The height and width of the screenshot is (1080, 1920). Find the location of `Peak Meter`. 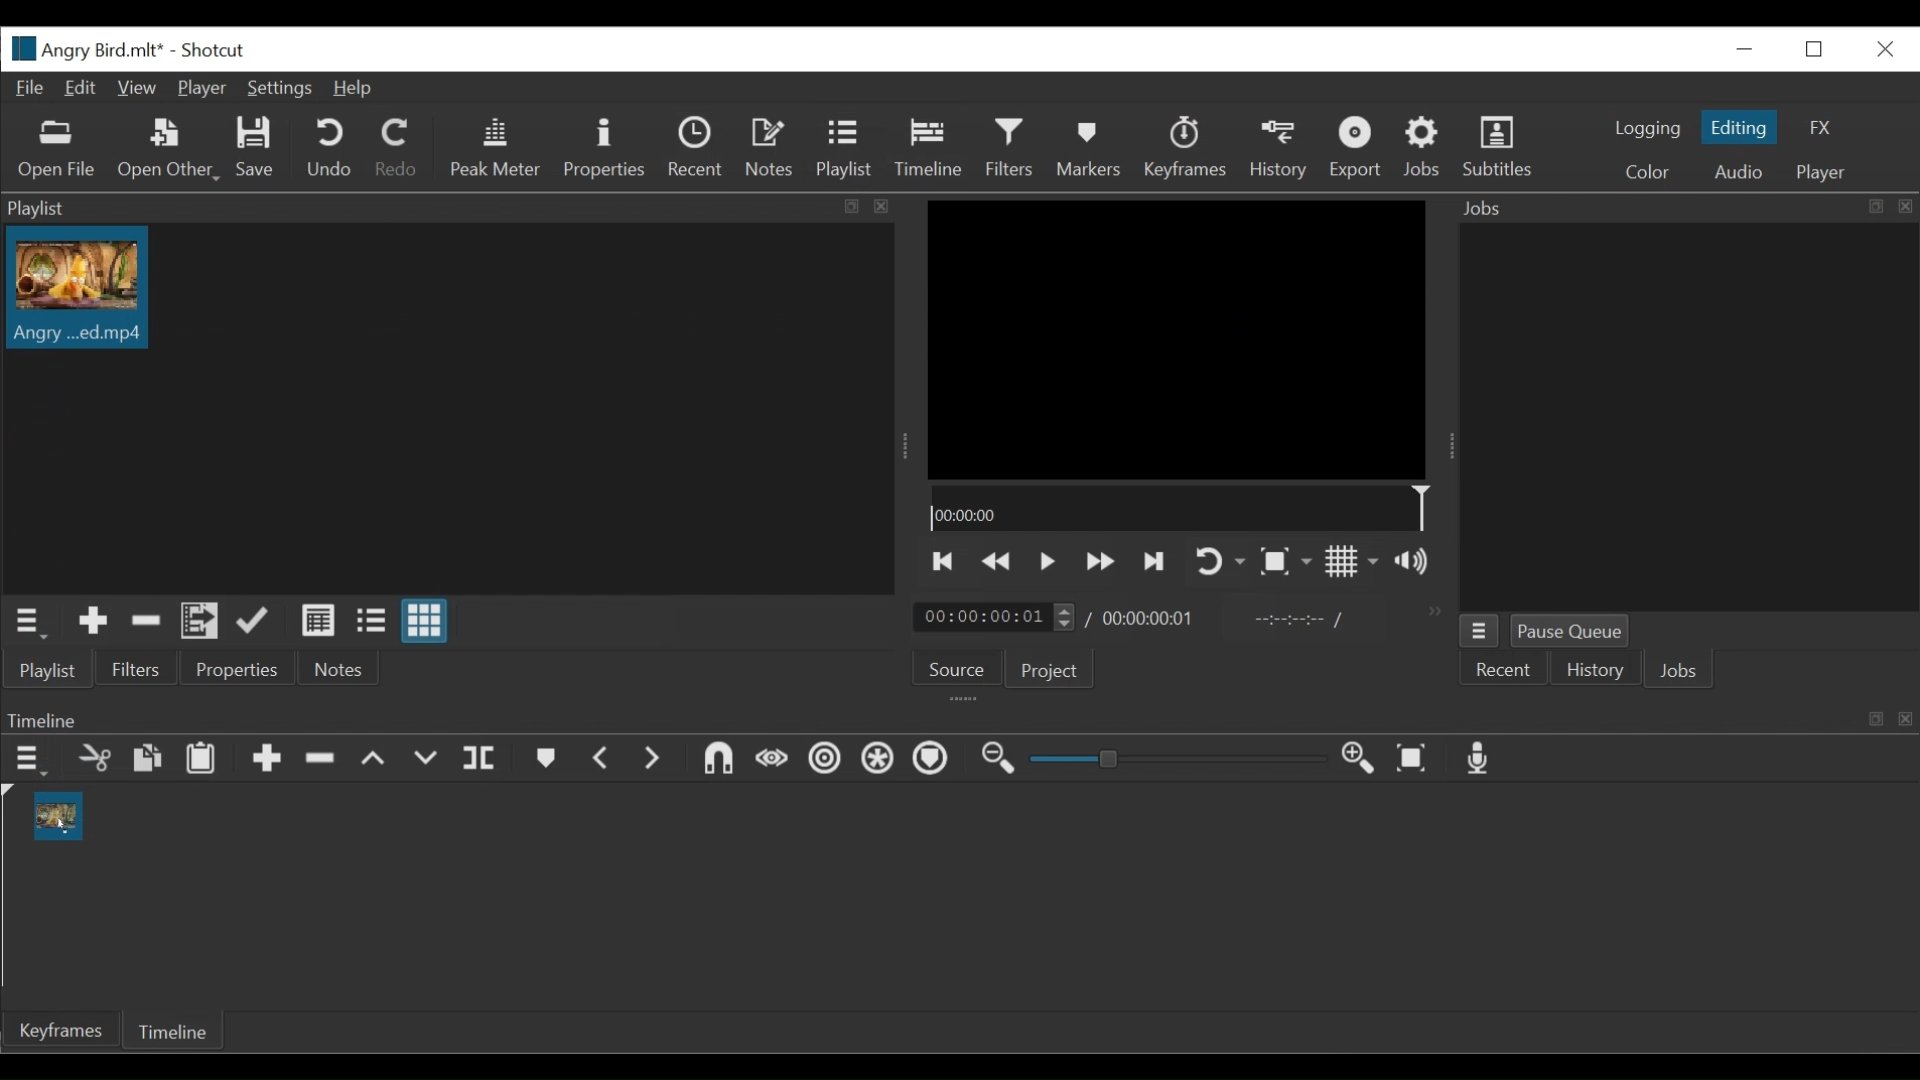

Peak Meter is located at coordinates (493, 148).